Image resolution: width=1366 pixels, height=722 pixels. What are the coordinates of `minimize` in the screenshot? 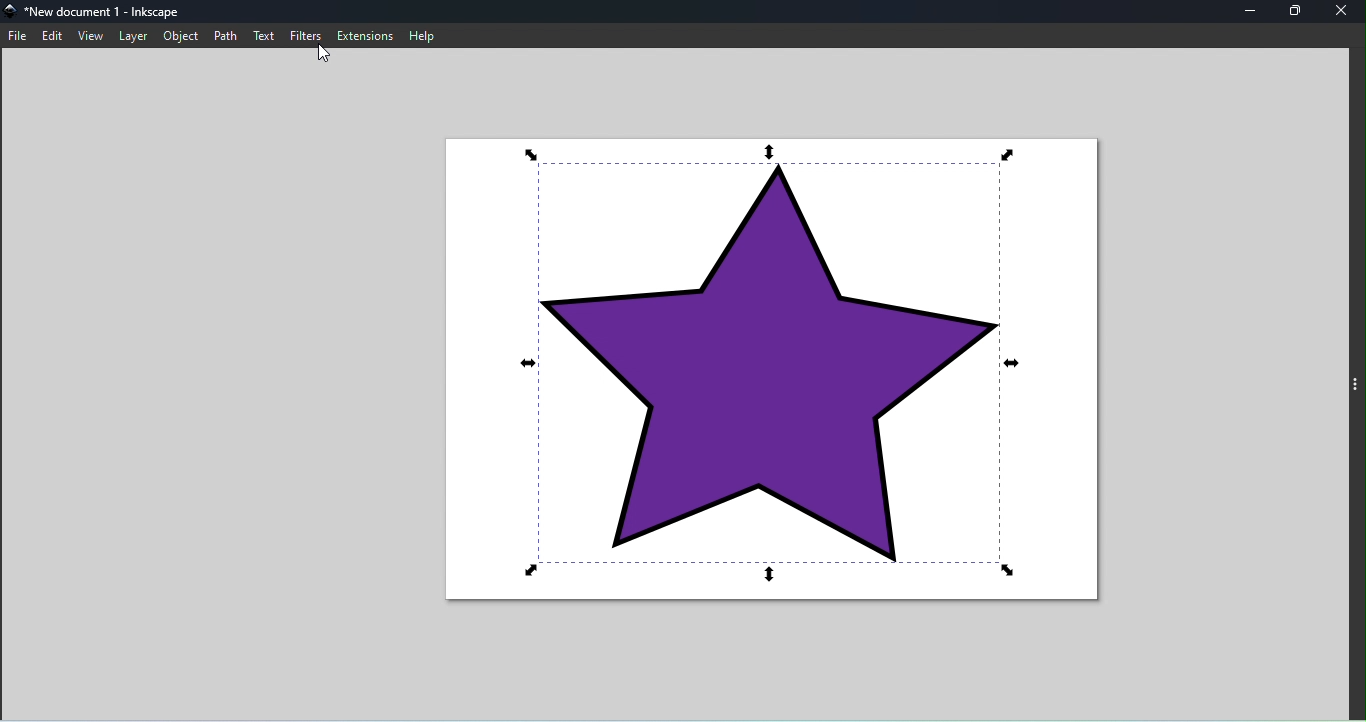 It's located at (1250, 12).